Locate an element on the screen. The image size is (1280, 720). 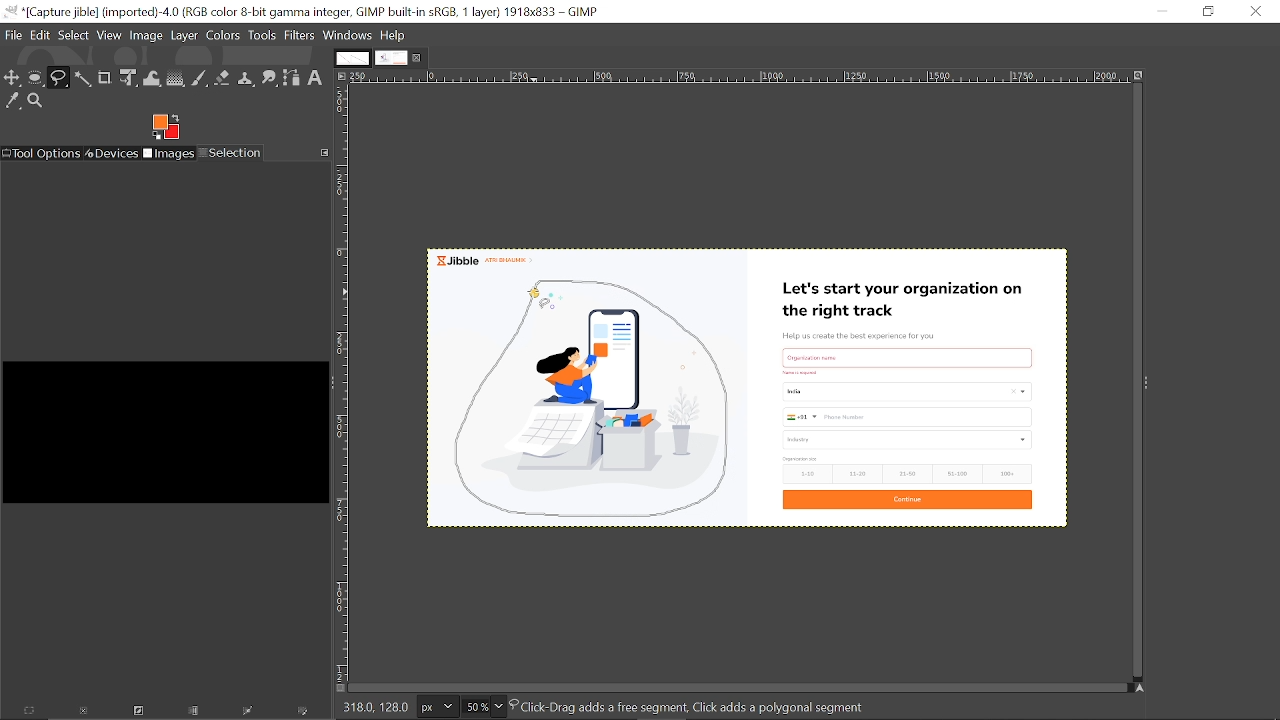
Current tab is located at coordinates (391, 59).